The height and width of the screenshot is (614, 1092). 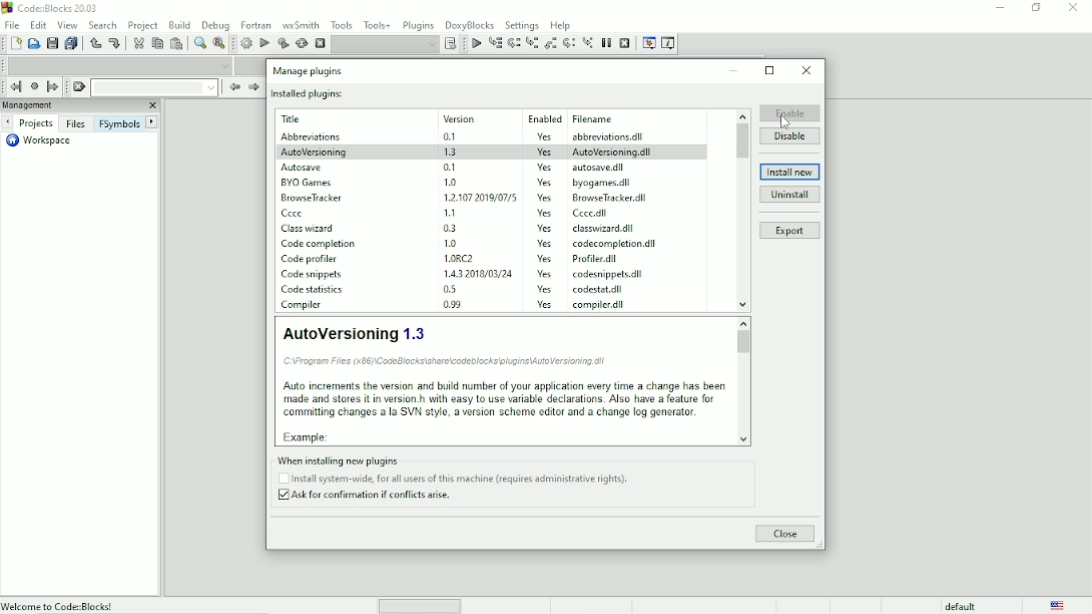 I want to click on file, so click(x=617, y=245).